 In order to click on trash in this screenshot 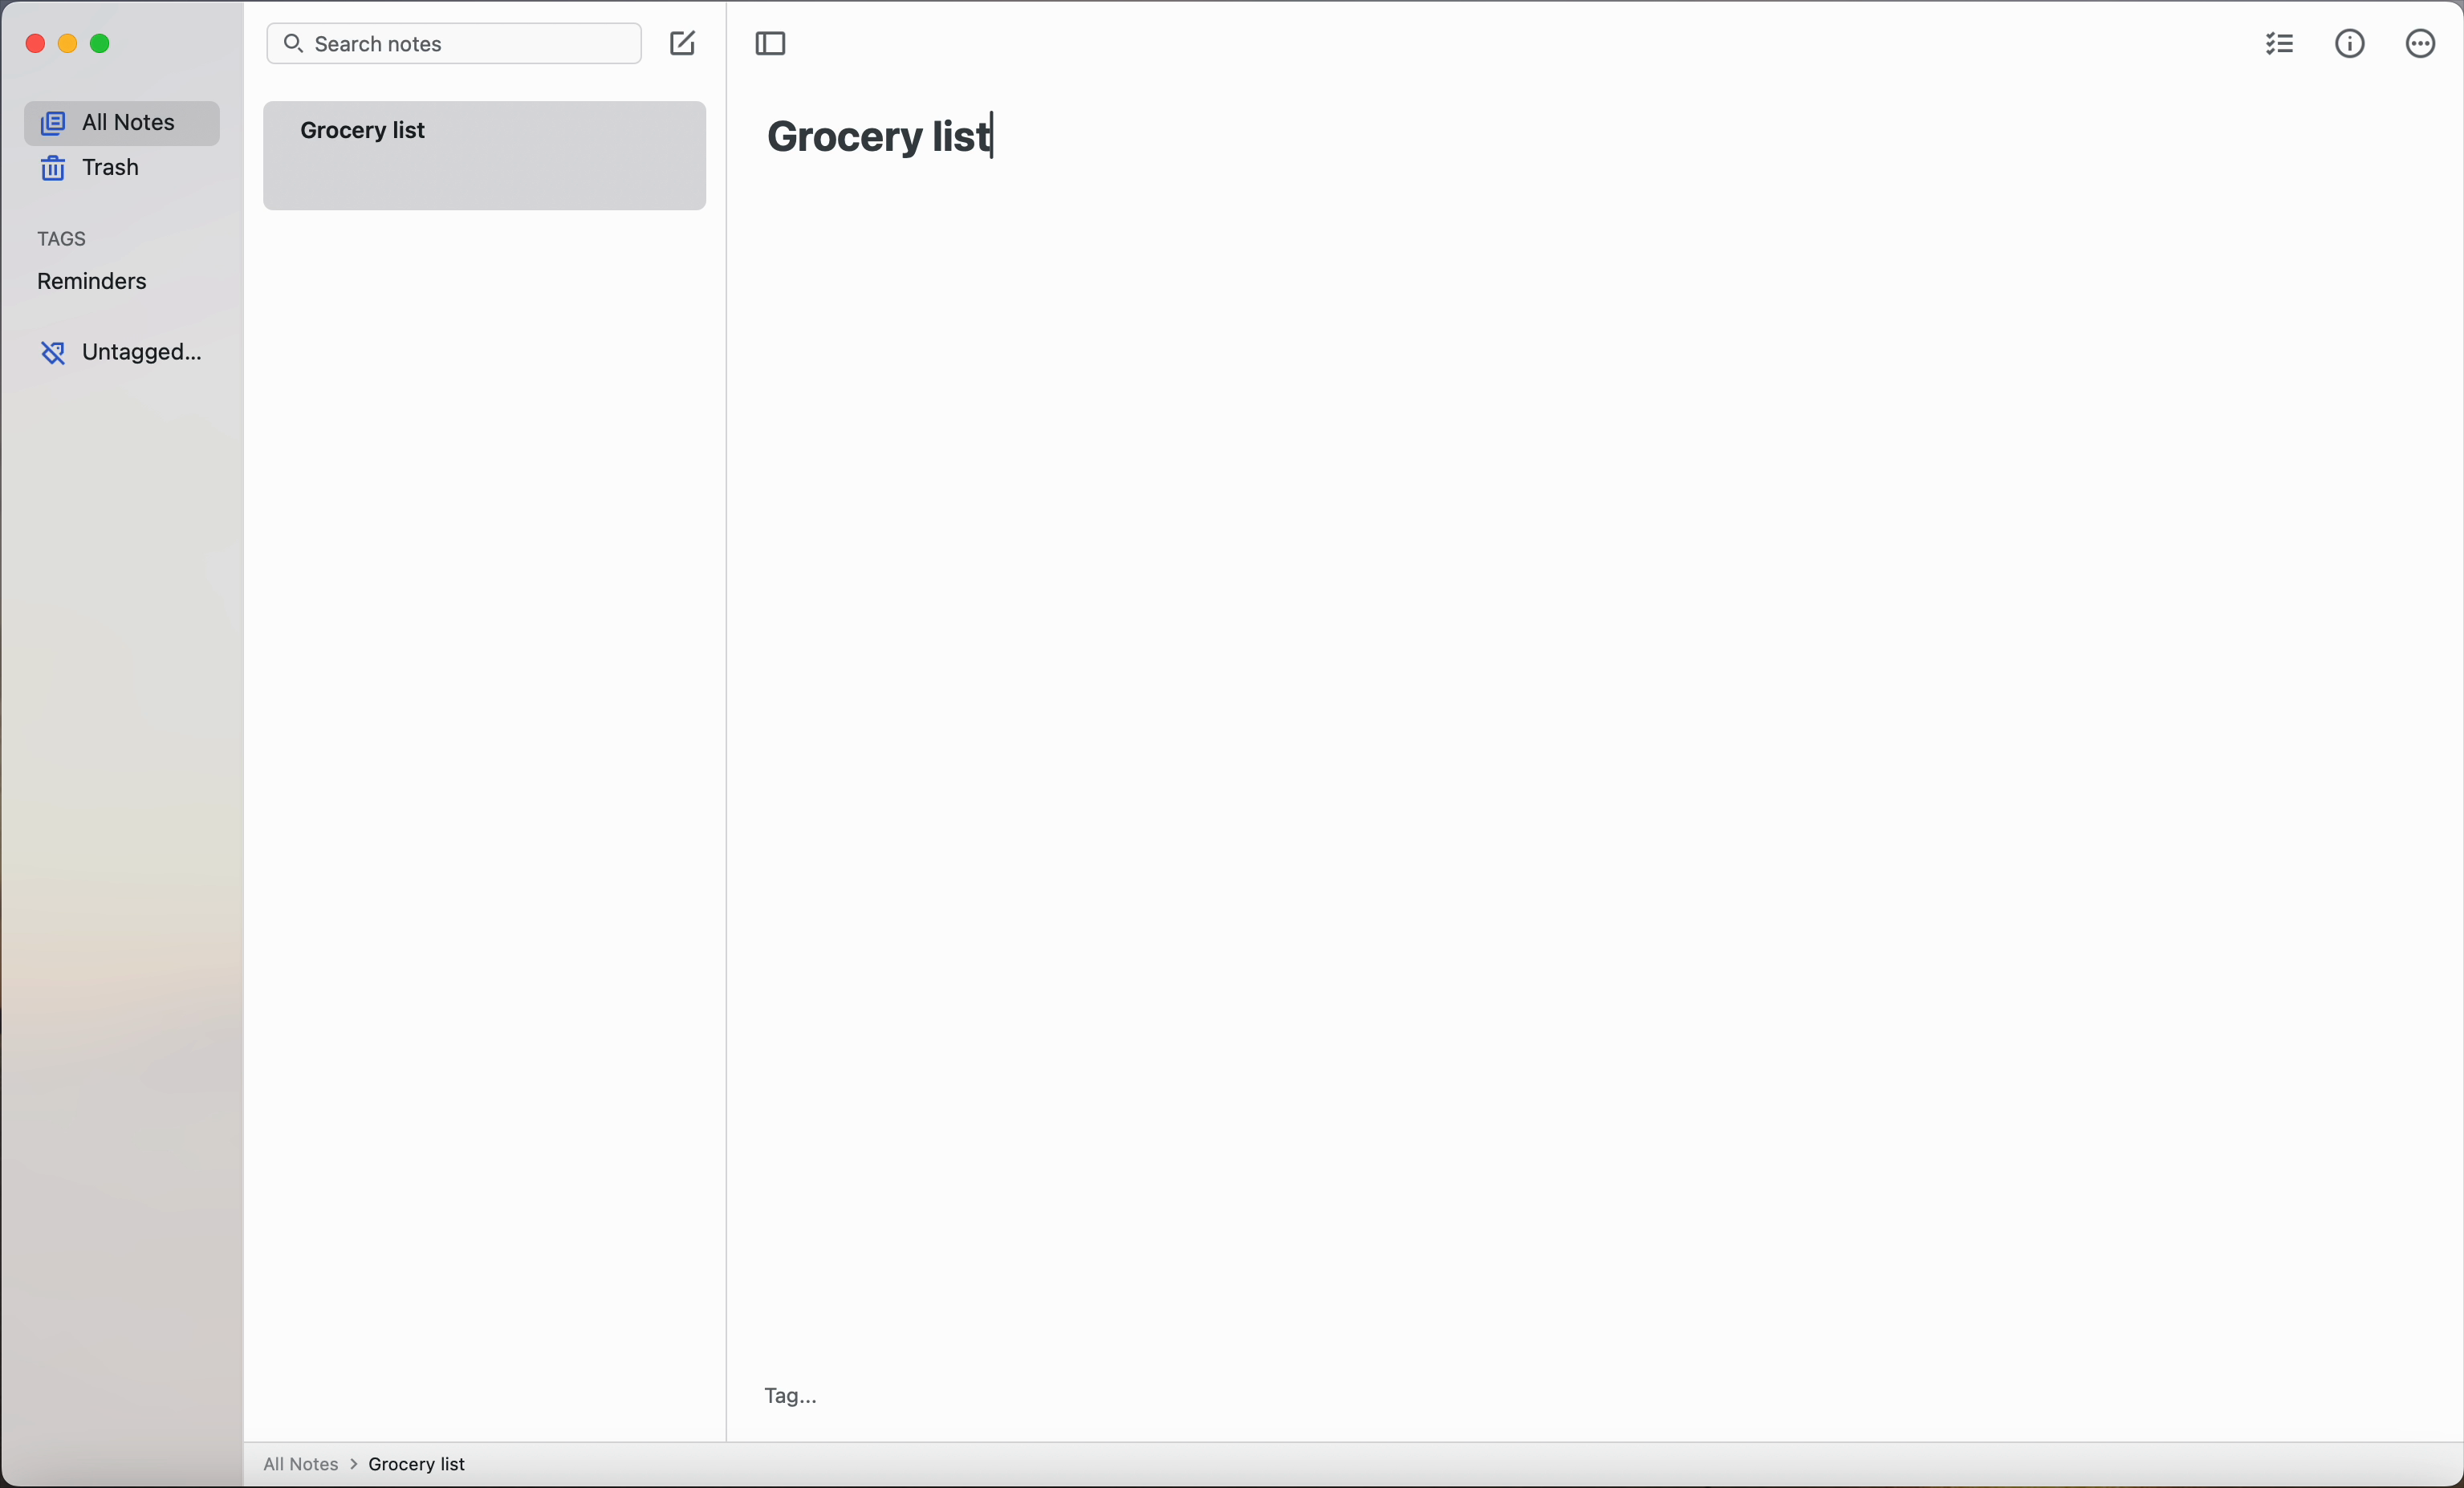, I will do `click(88, 172)`.